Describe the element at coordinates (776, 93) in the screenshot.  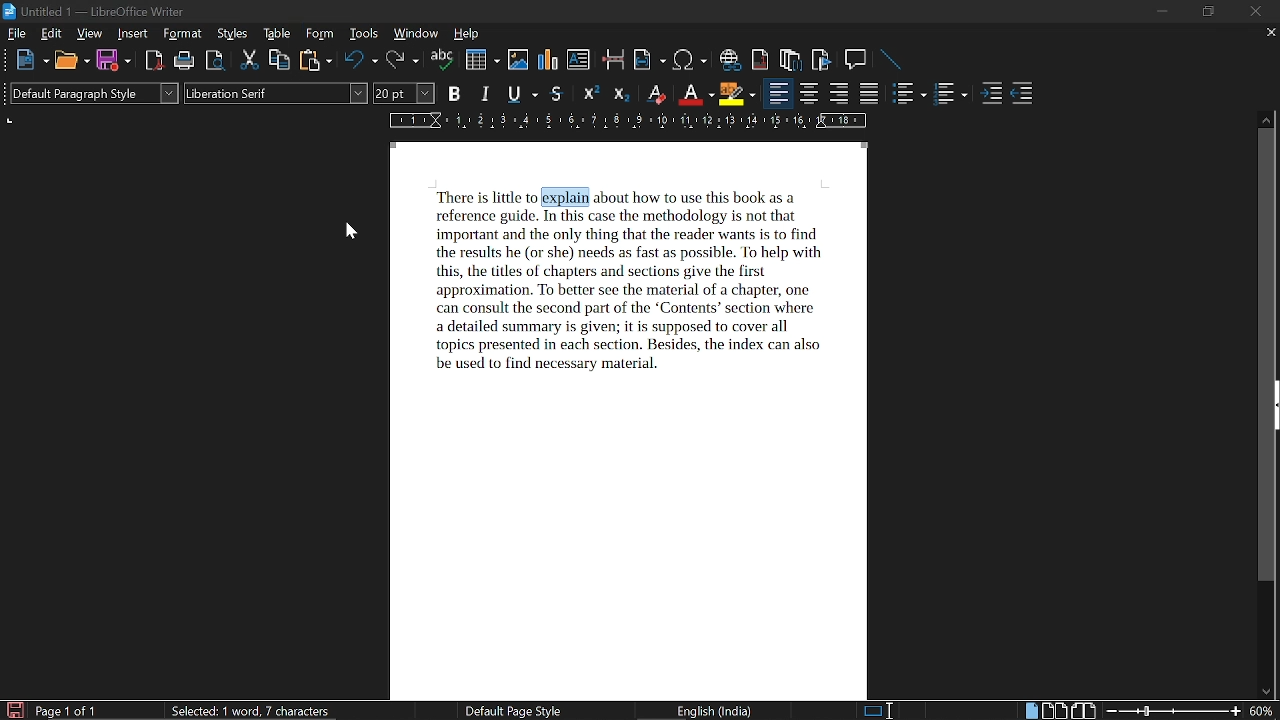
I see `align left` at that location.